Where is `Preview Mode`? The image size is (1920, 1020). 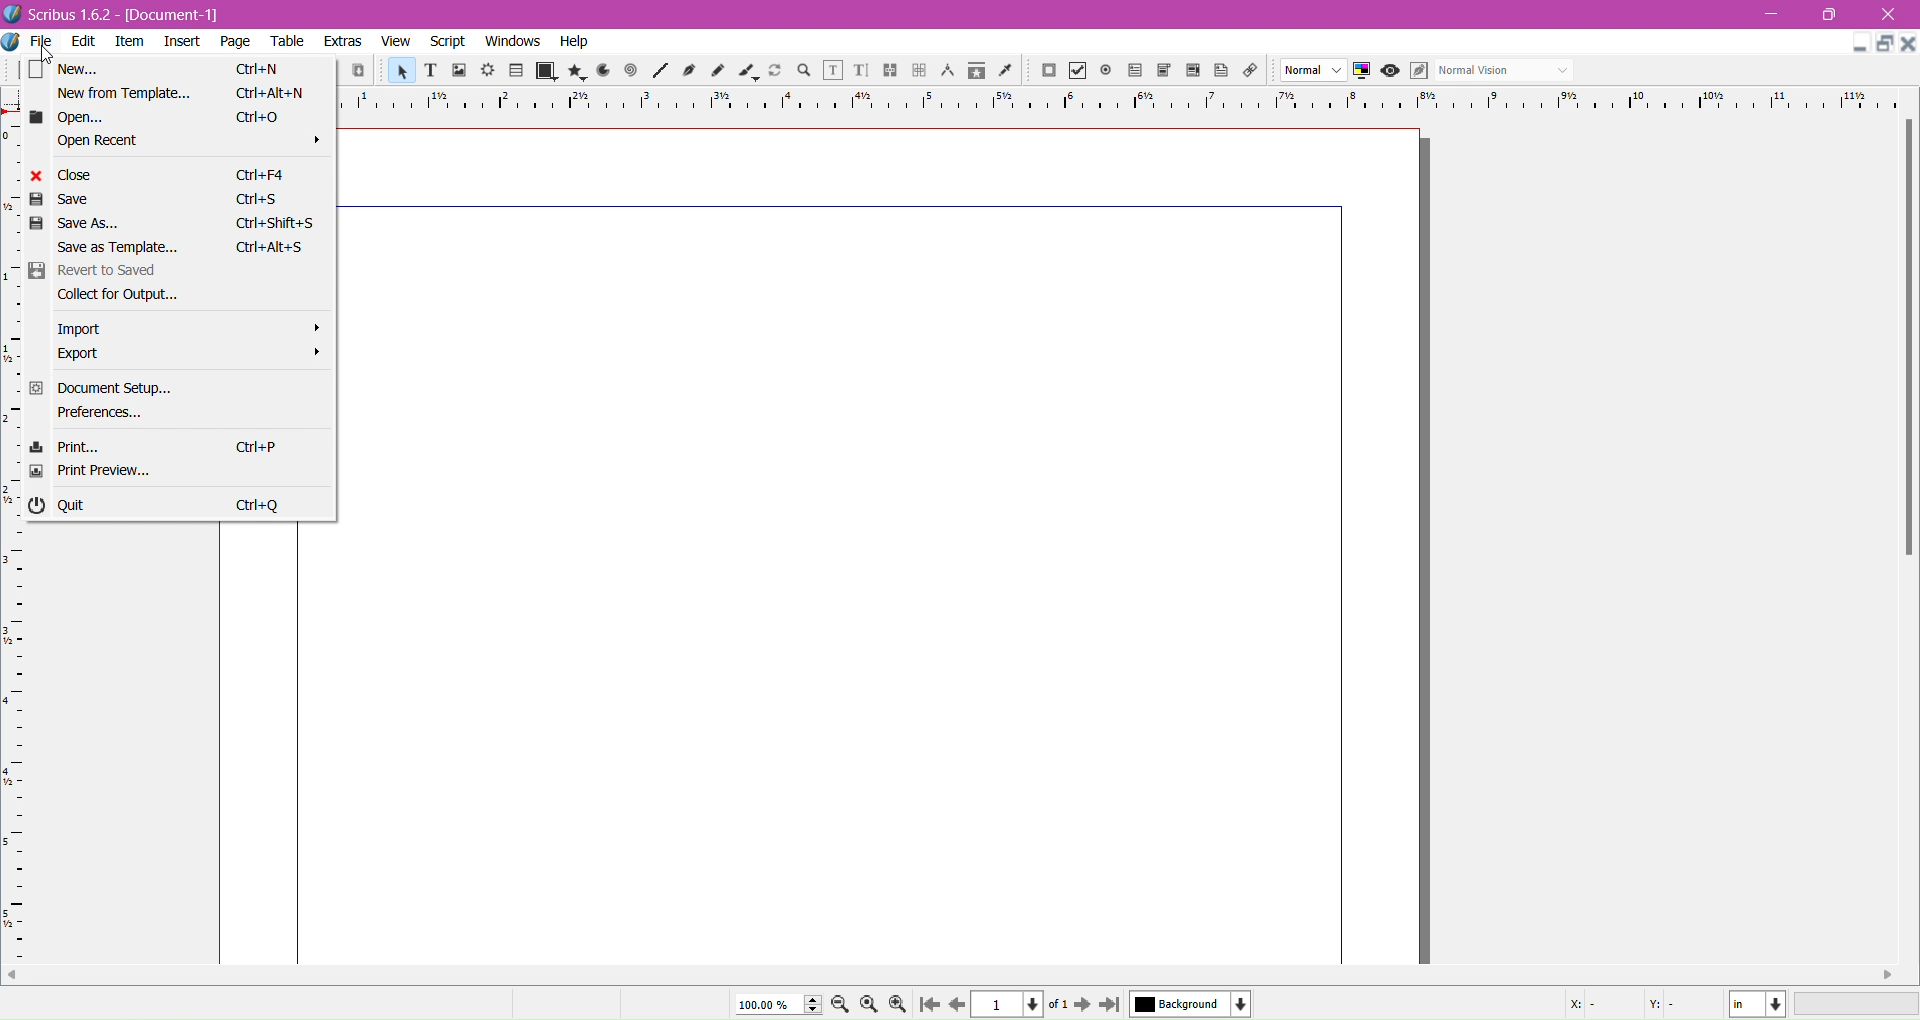 Preview Mode is located at coordinates (1388, 71).